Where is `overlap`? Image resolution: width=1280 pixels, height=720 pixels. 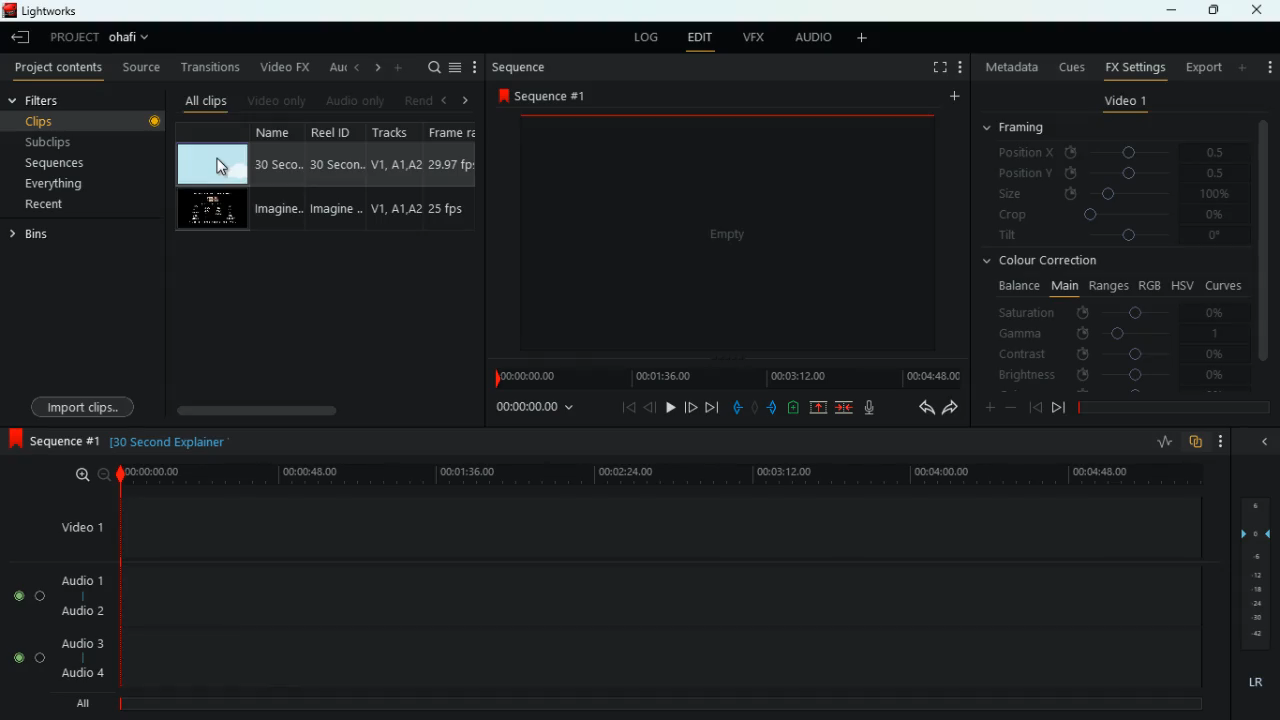 overlap is located at coordinates (1194, 444).